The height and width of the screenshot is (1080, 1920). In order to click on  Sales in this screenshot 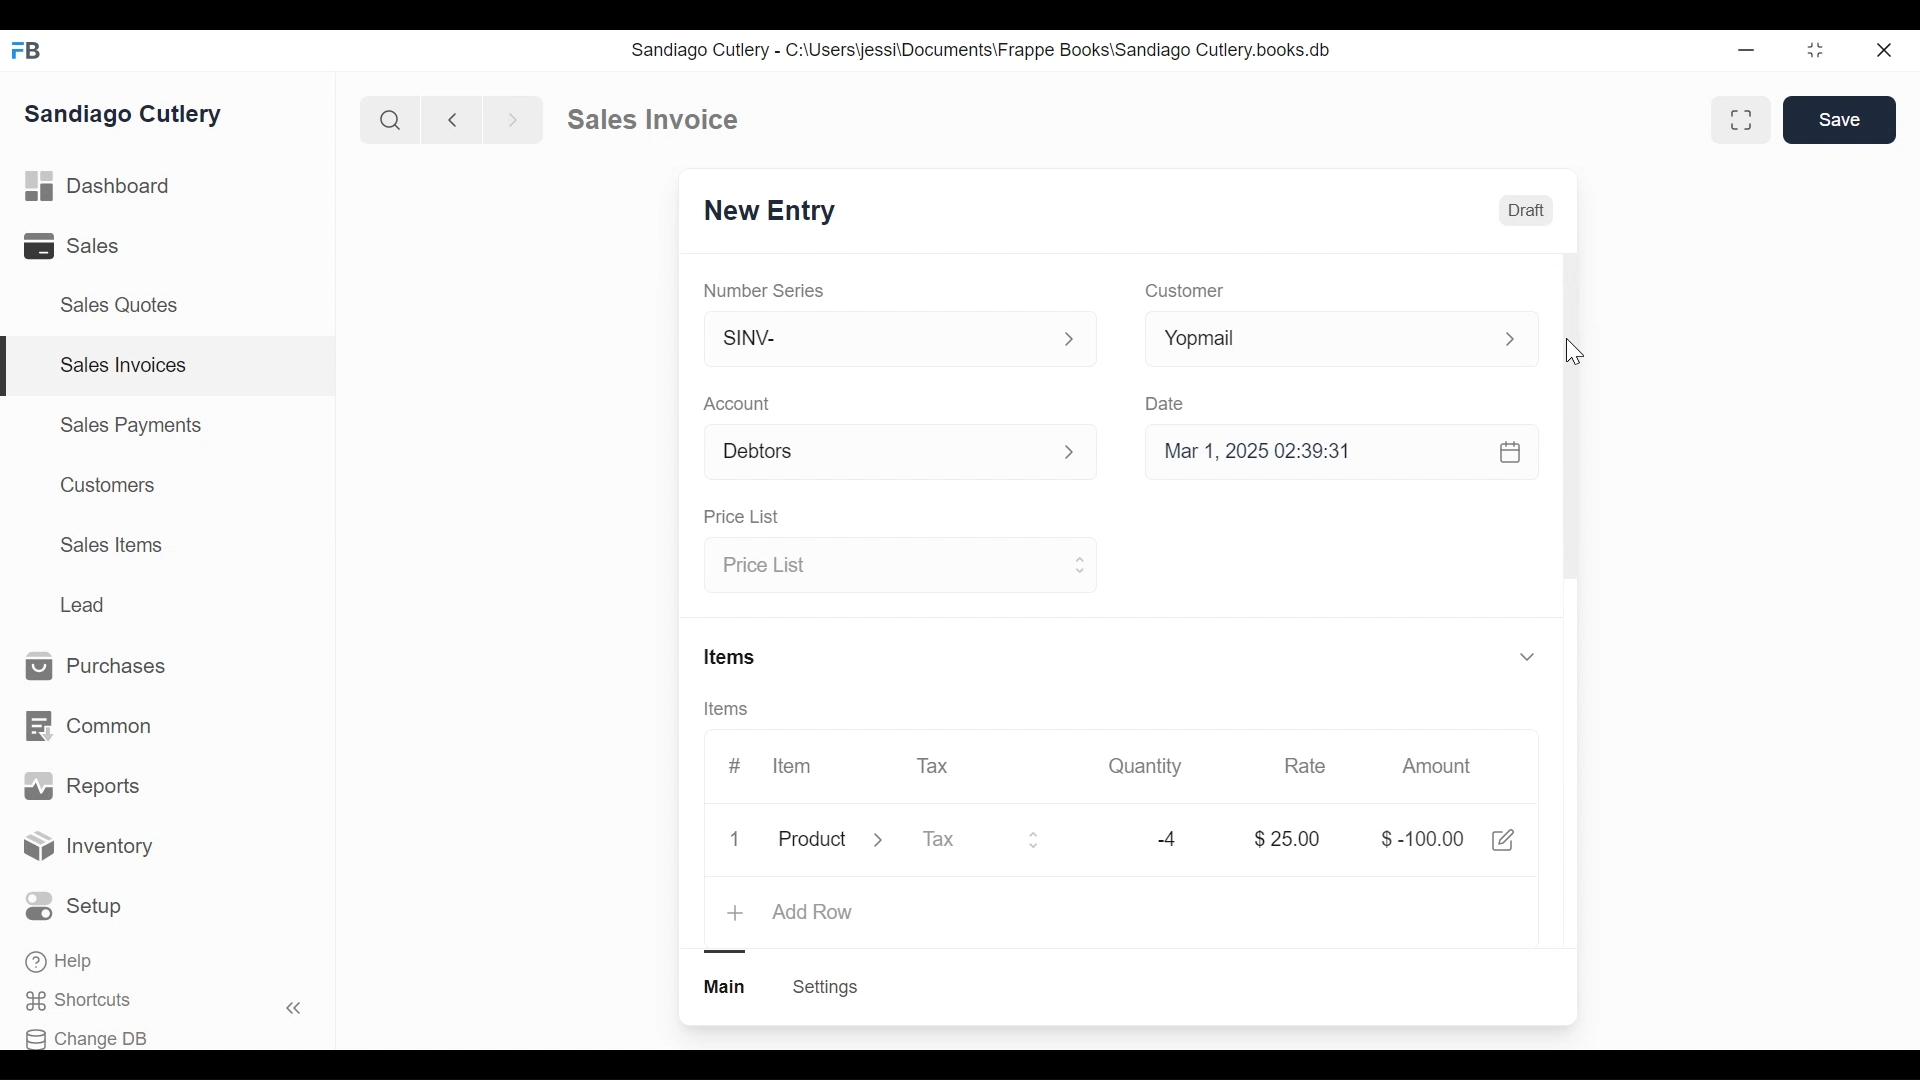, I will do `click(68, 245)`.